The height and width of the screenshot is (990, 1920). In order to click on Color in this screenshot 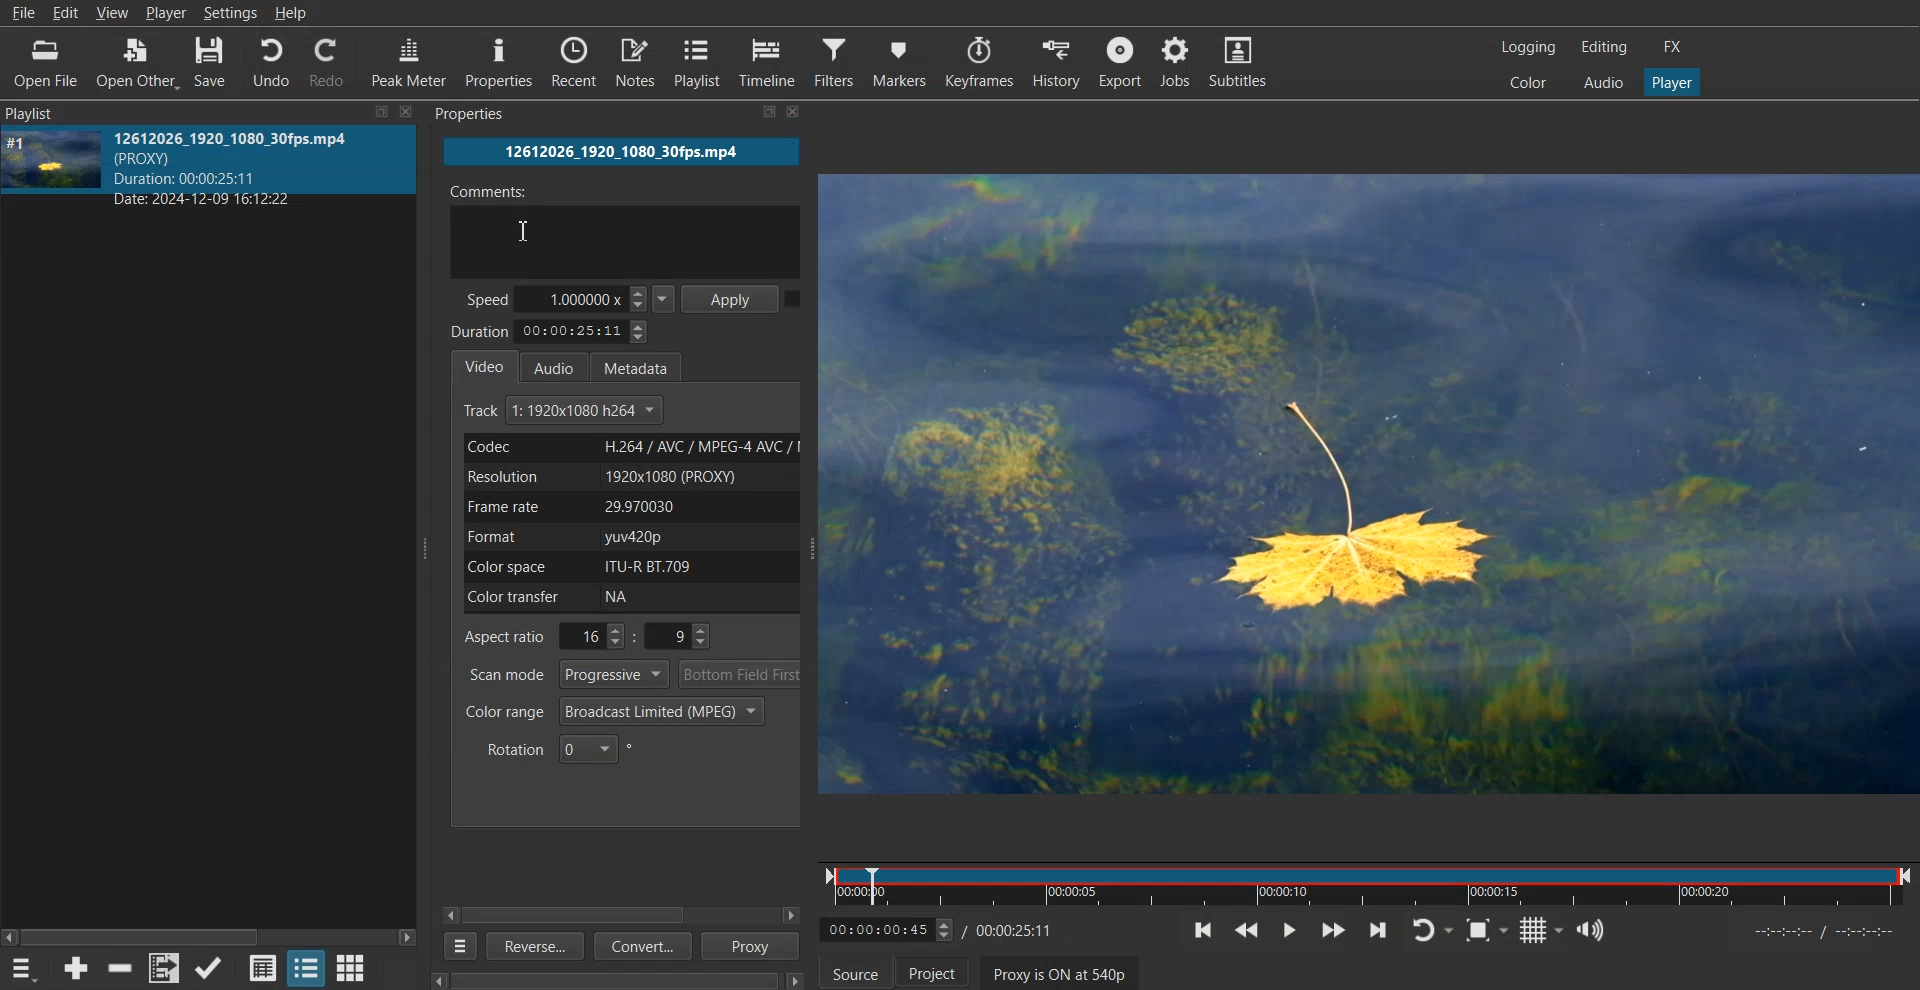, I will do `click(1529, 82)`.